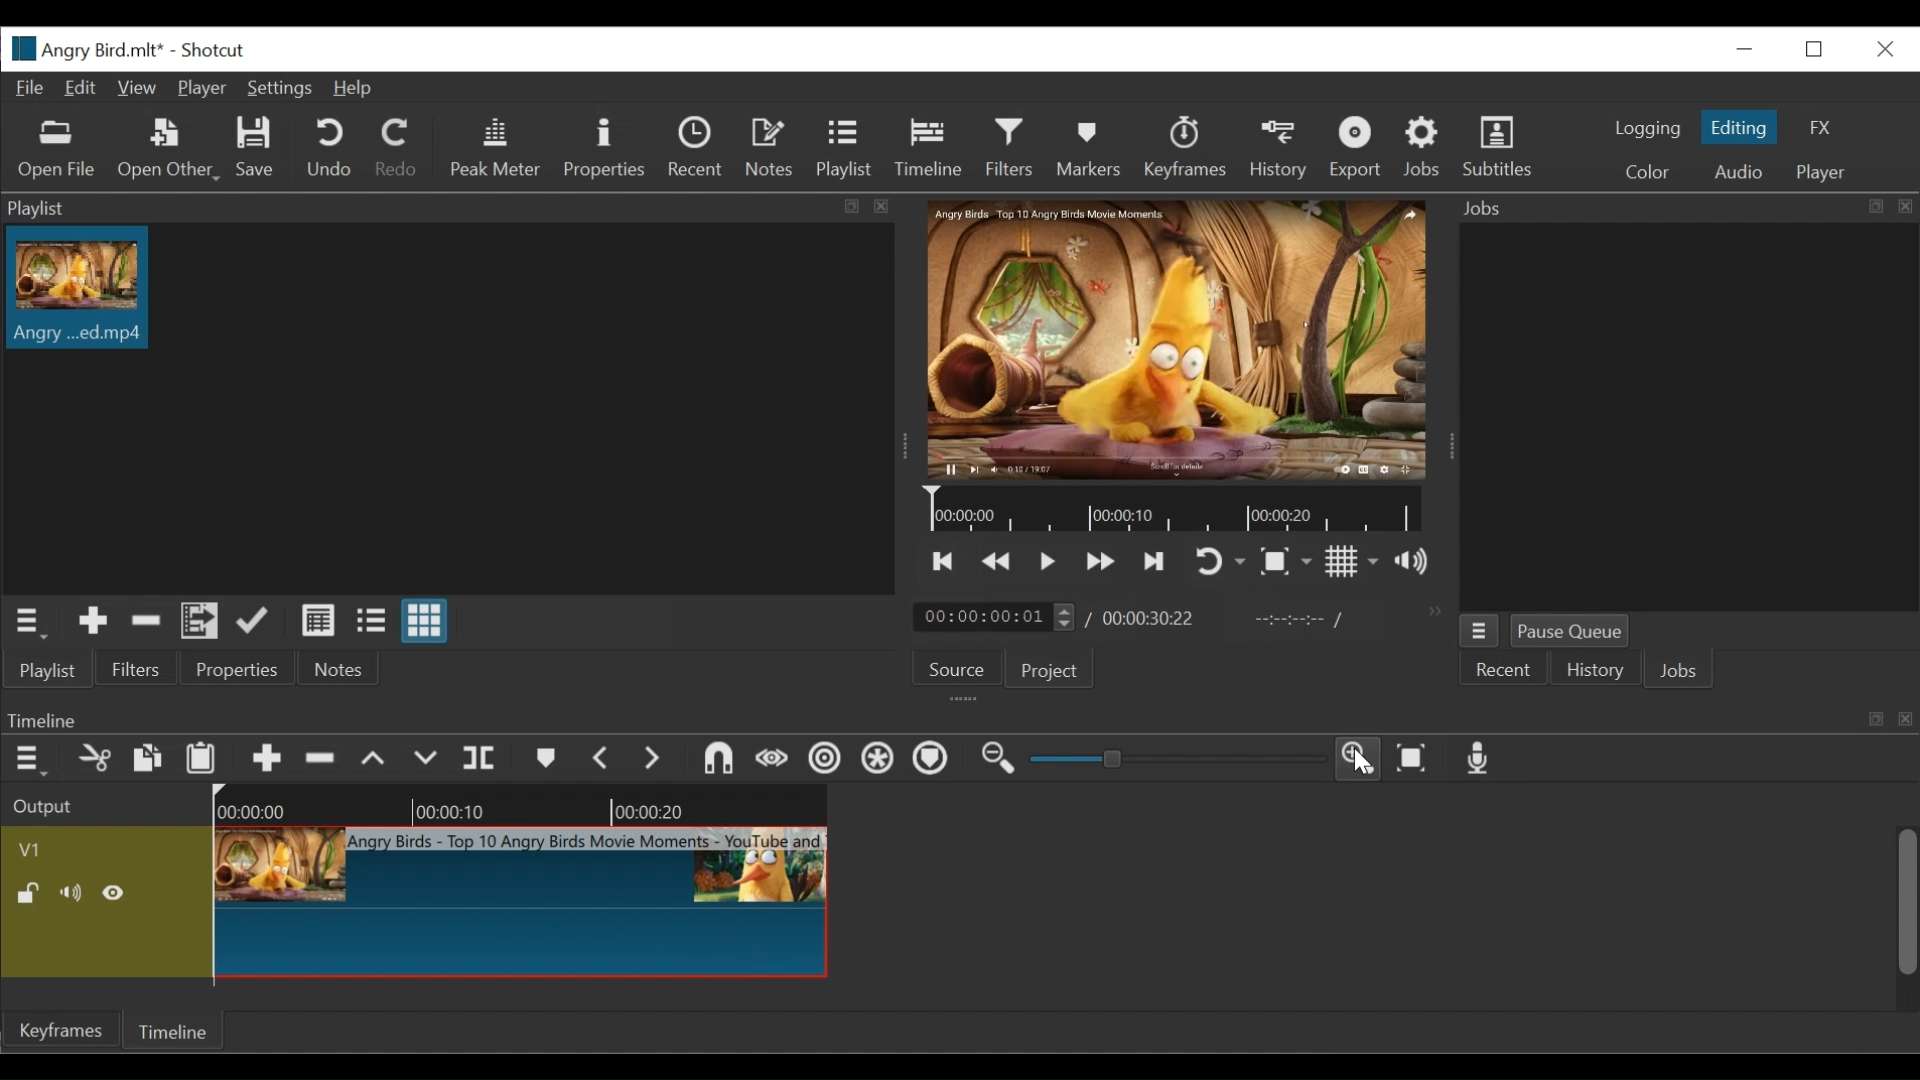 Image resolution: width=1920 pixels, height=1080 pixels. I want to click on Redo, so click(397, 149).